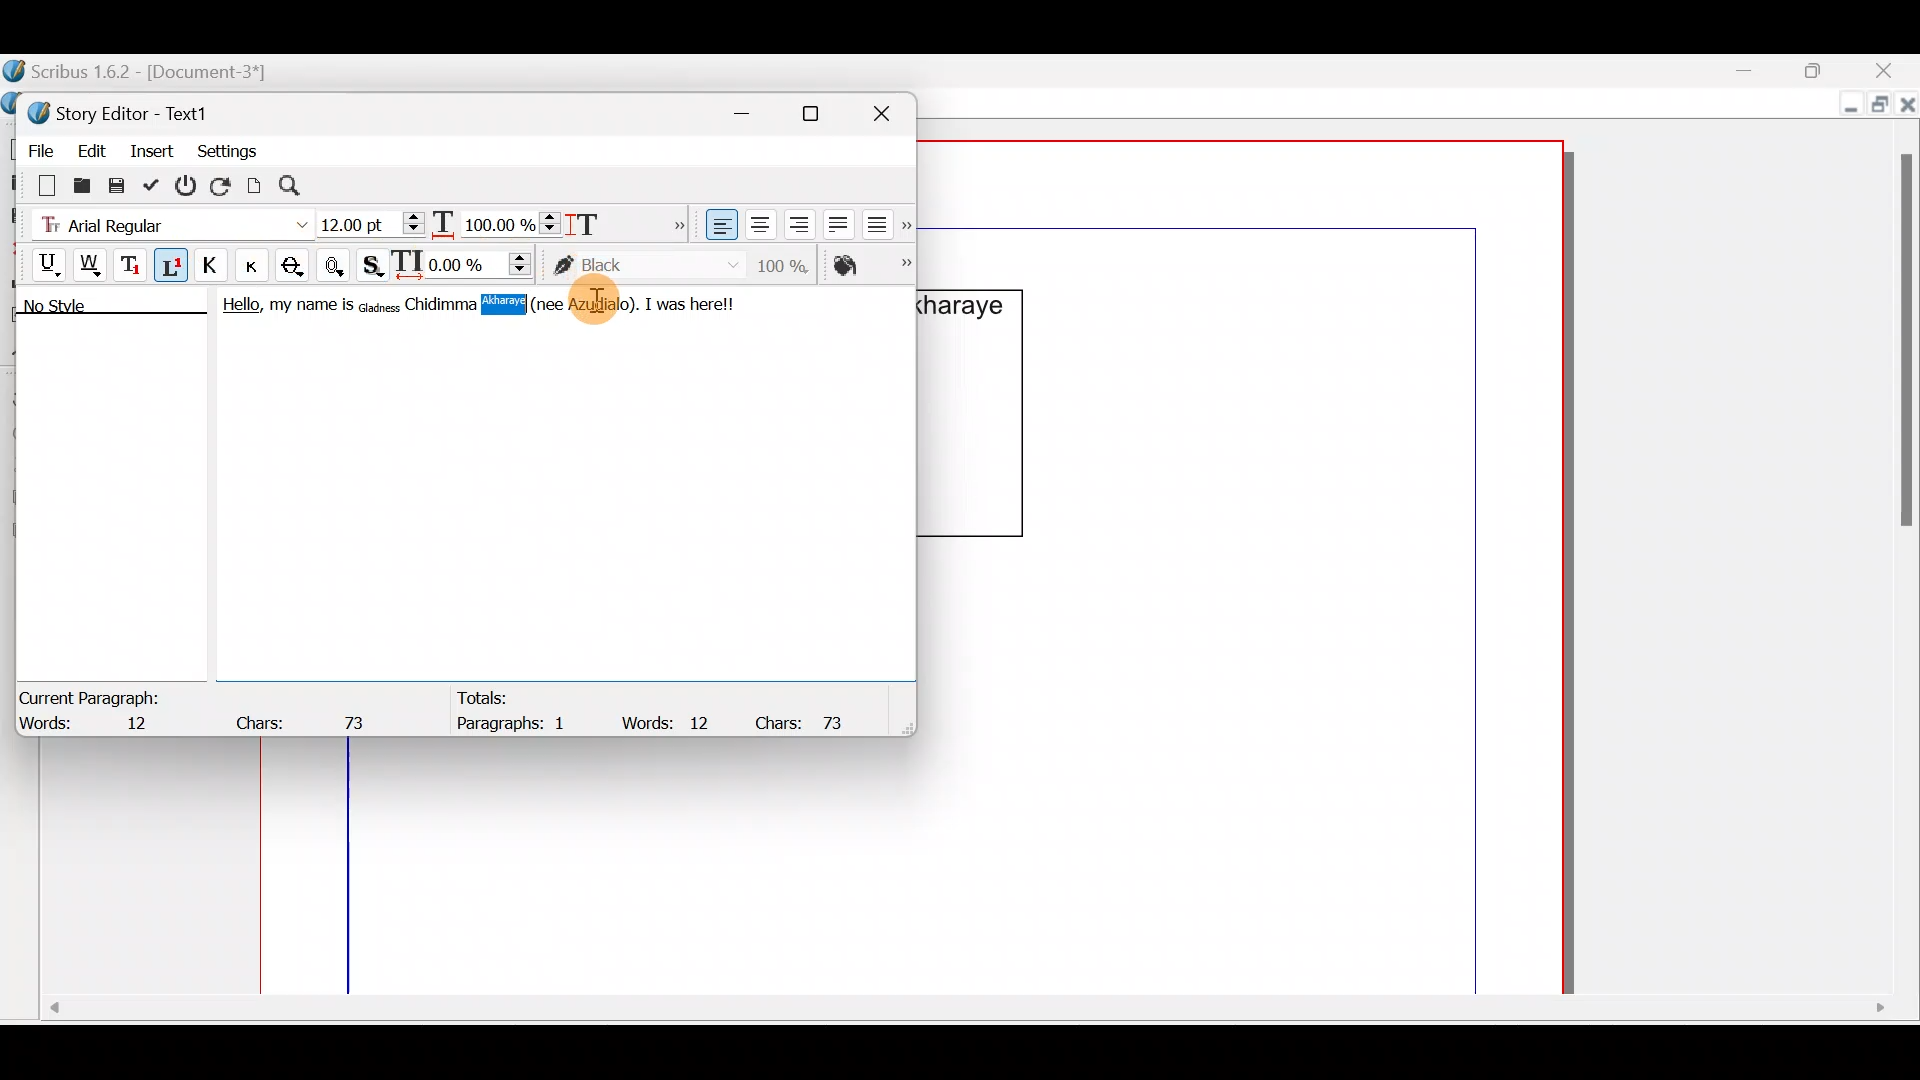  I want to click on Chars: 73, so click(808, 721).